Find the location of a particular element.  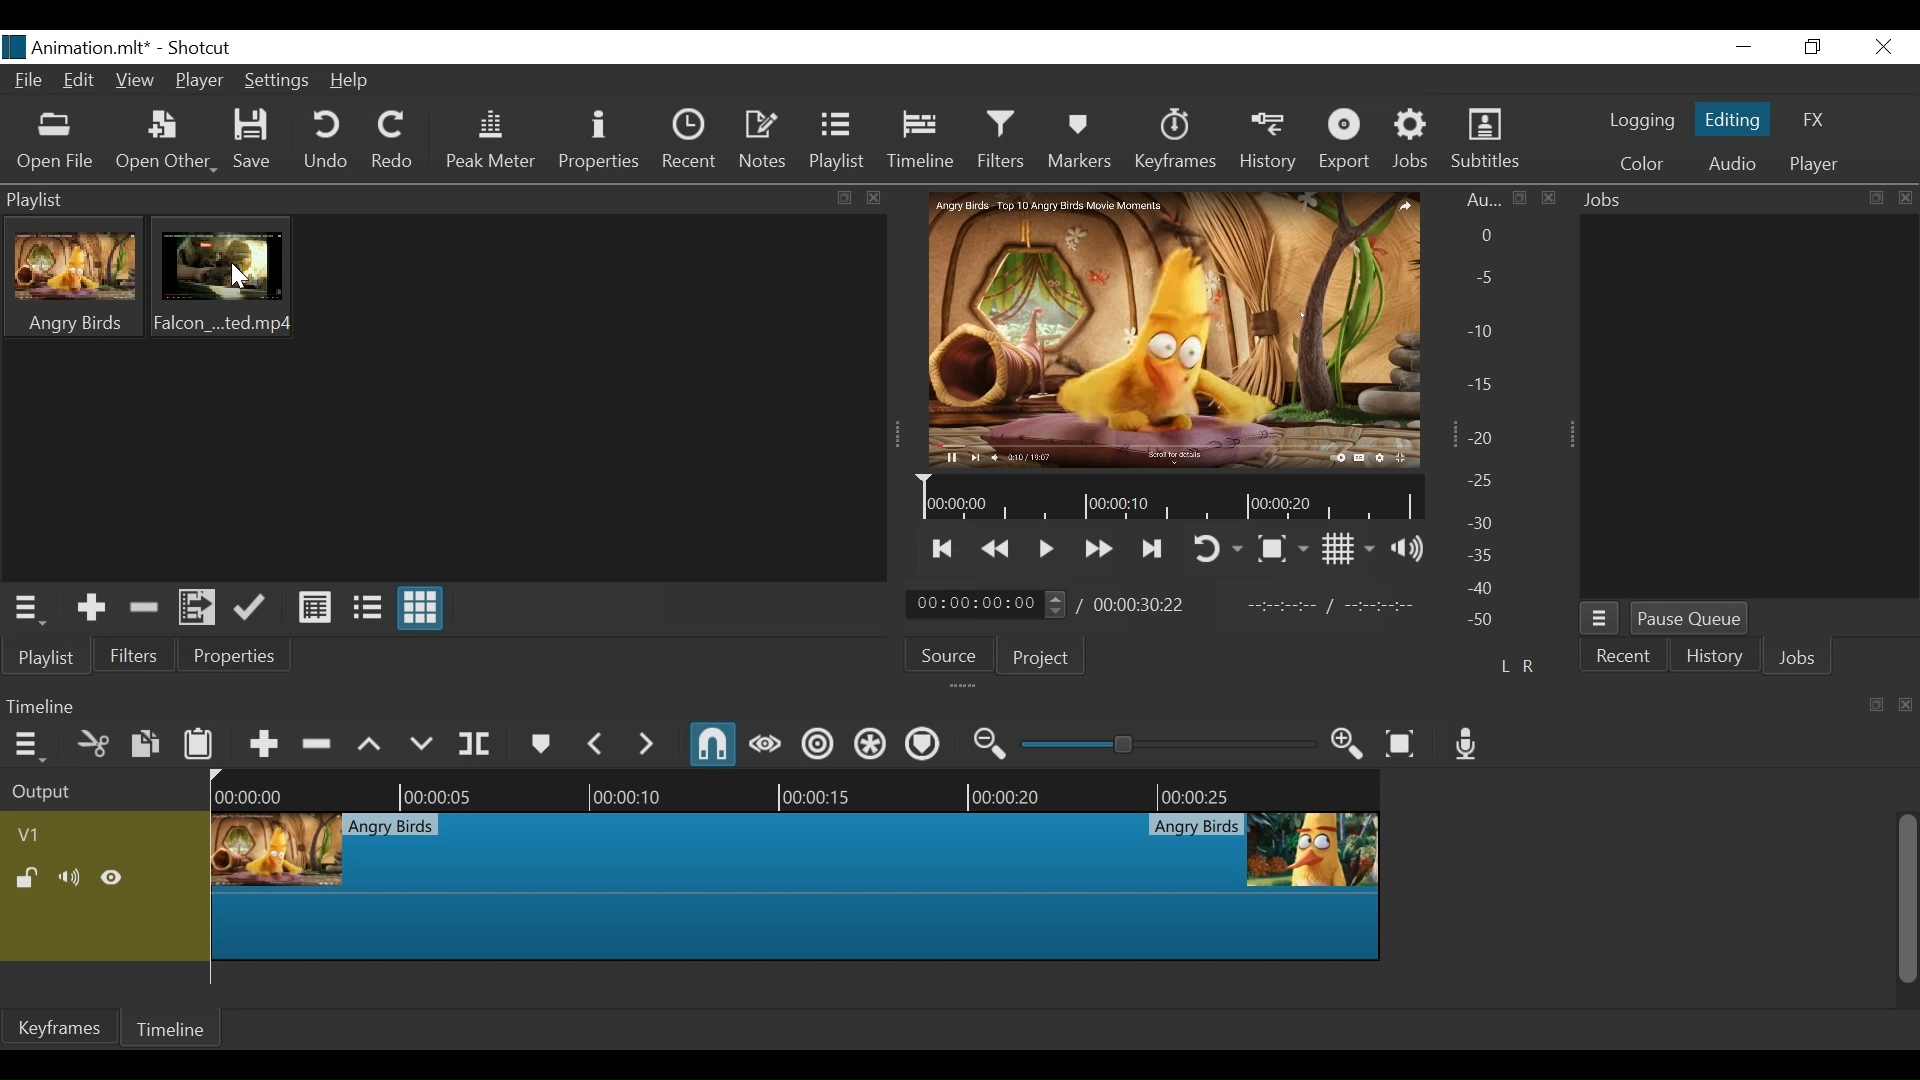

Skip to the previous point is located at coordinates (943, 551).